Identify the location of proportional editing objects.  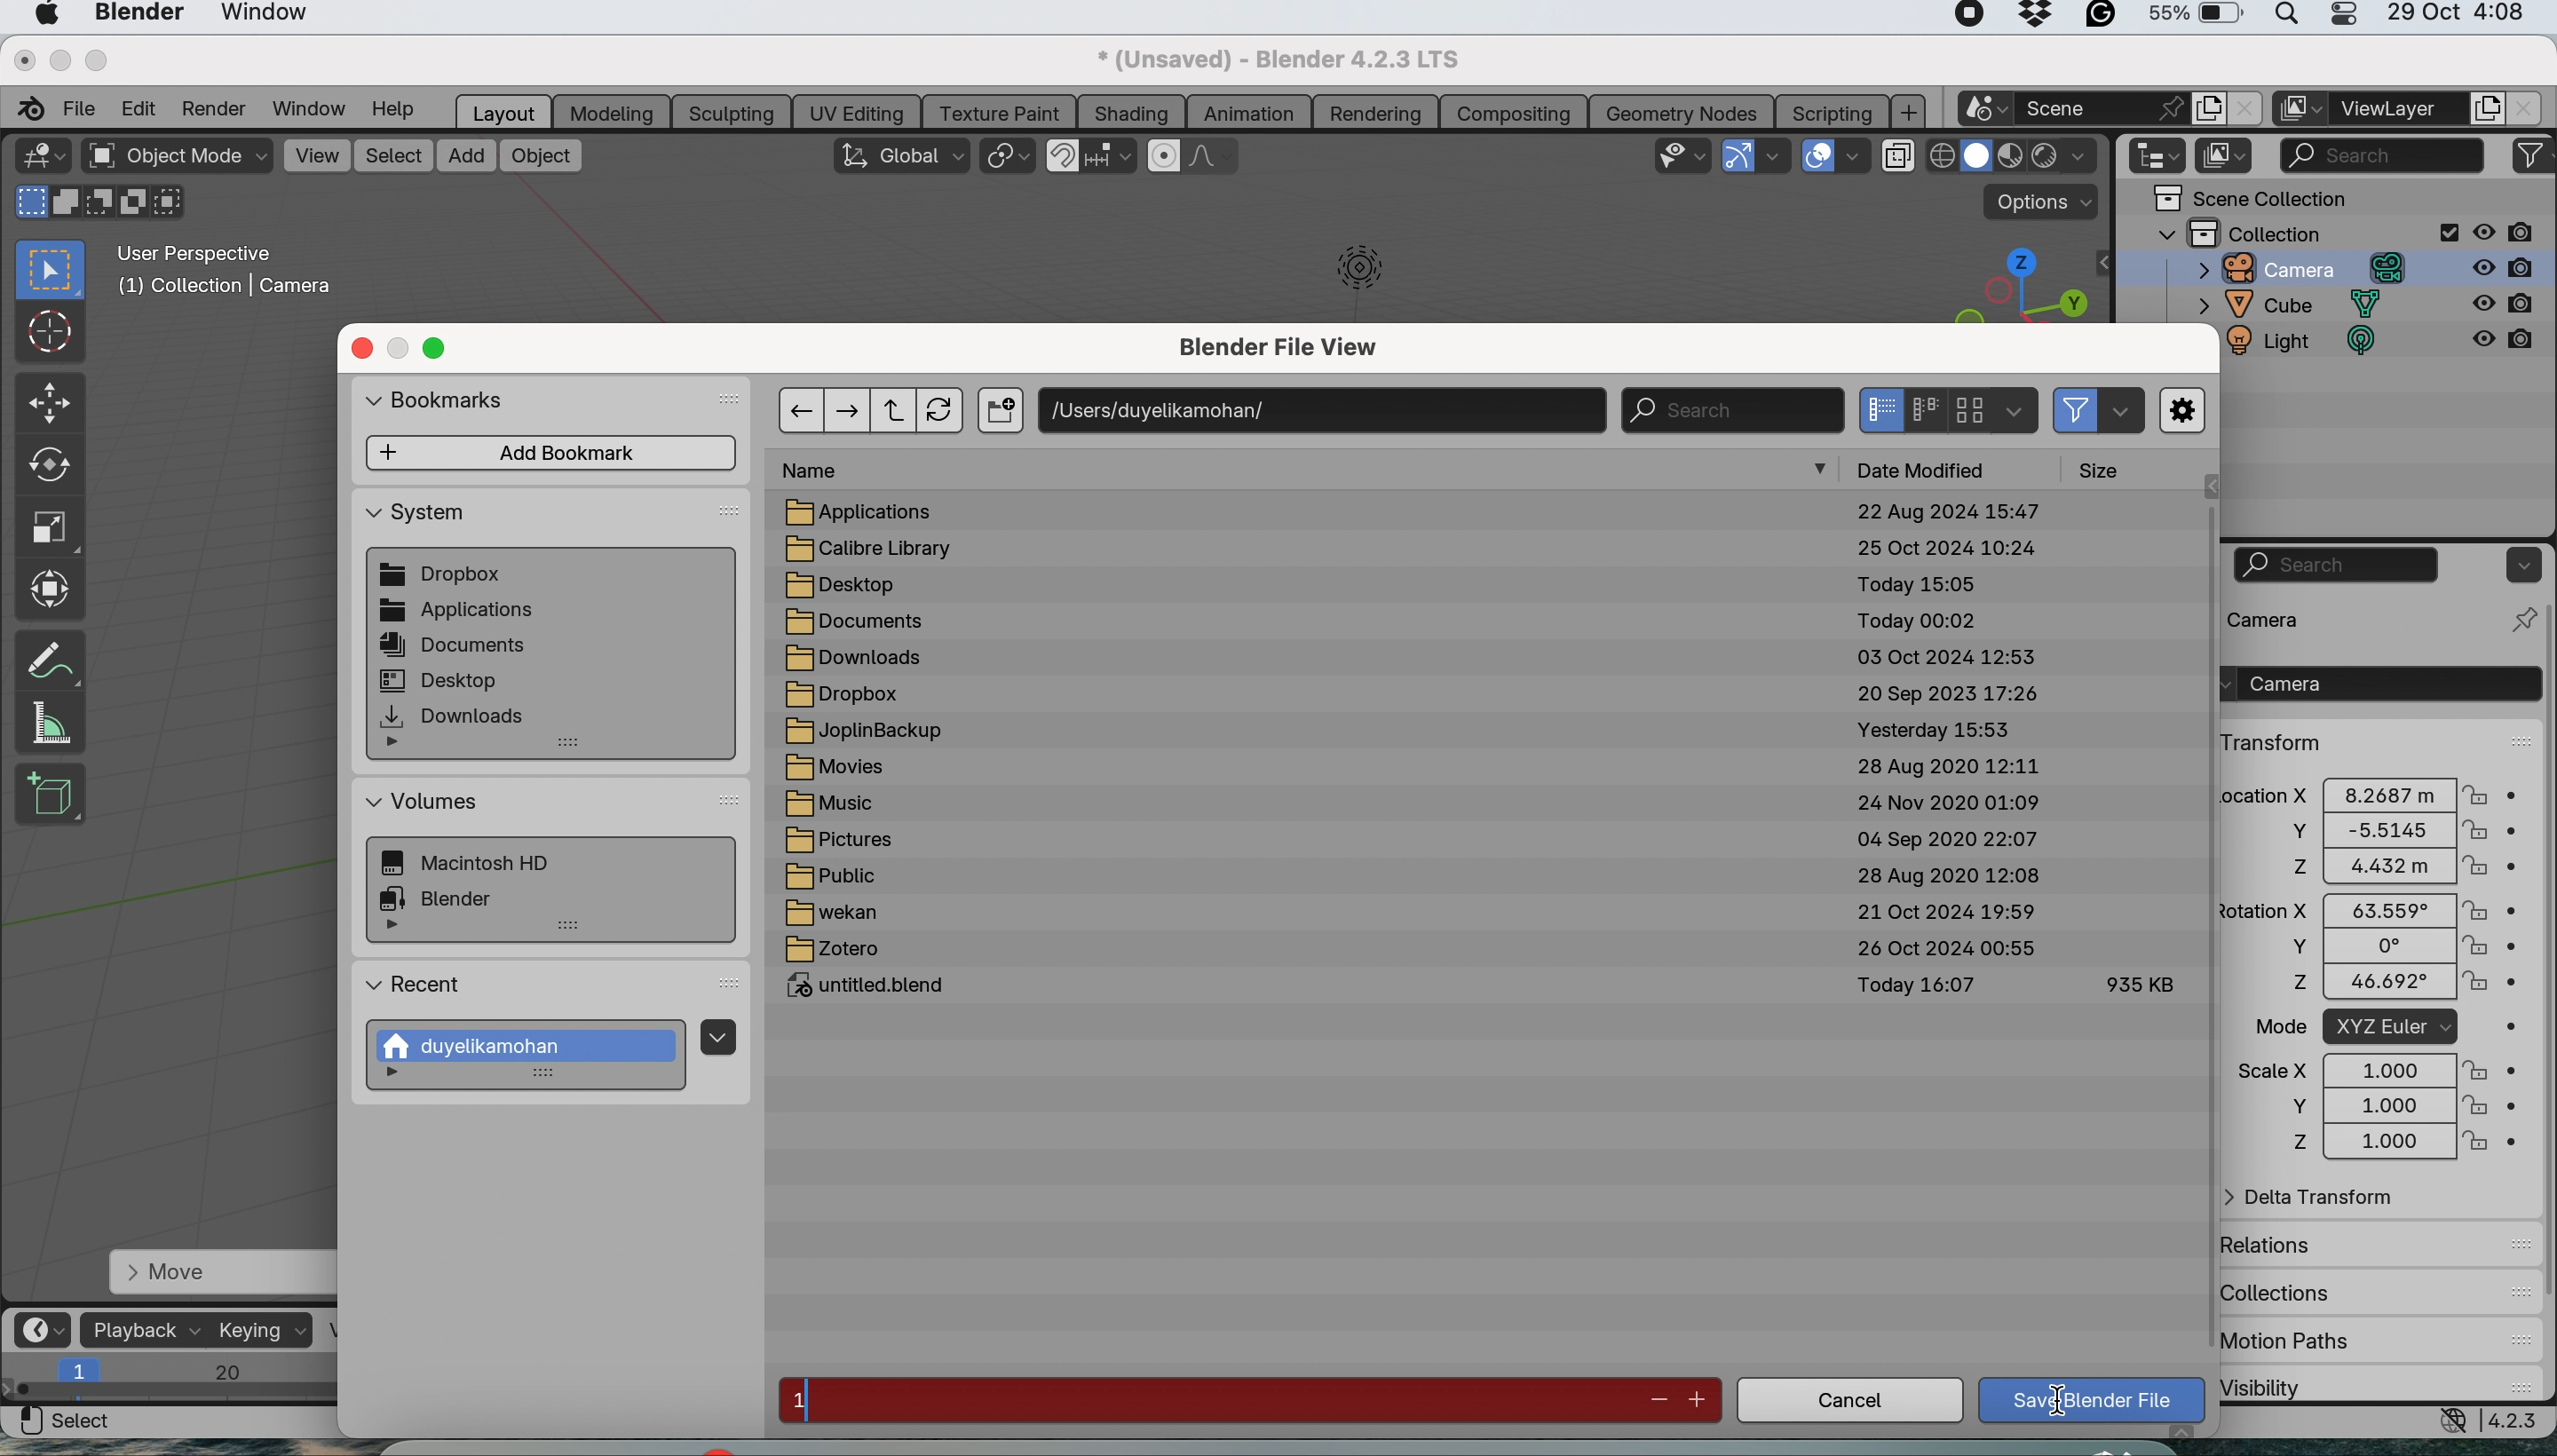
(1166, 157).